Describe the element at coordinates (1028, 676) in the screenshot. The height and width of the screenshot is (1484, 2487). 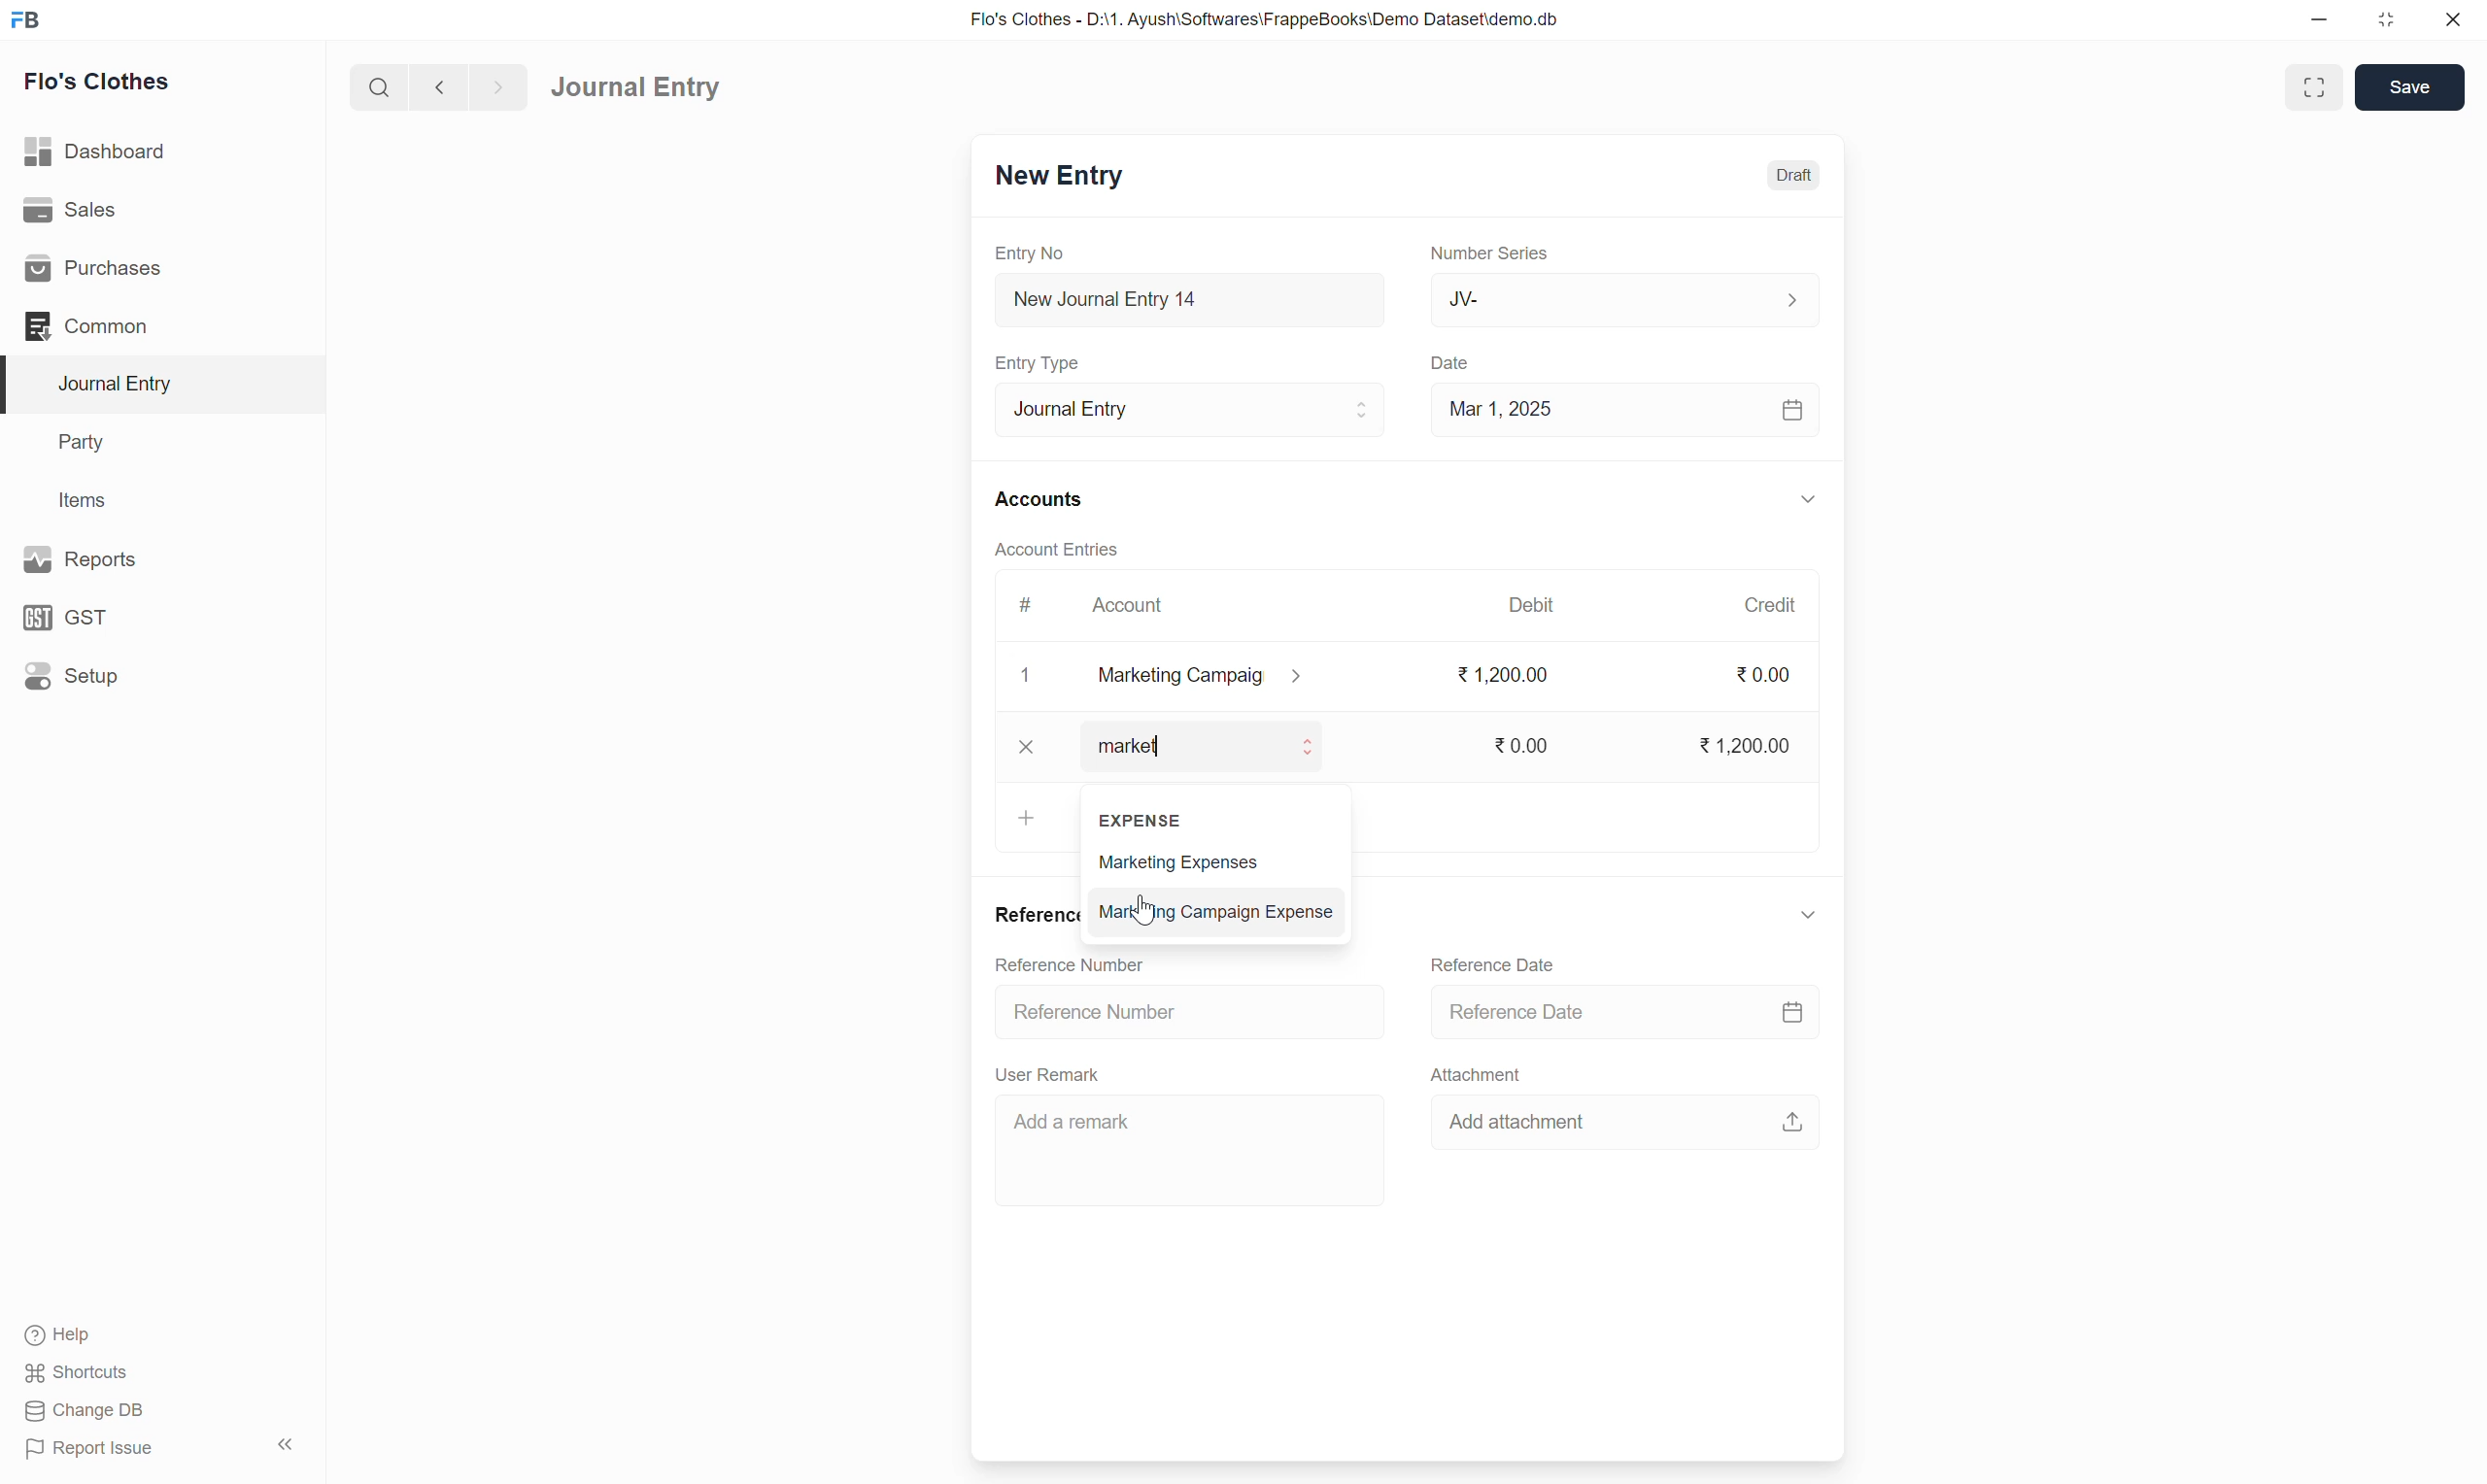
I see `1` at that location.